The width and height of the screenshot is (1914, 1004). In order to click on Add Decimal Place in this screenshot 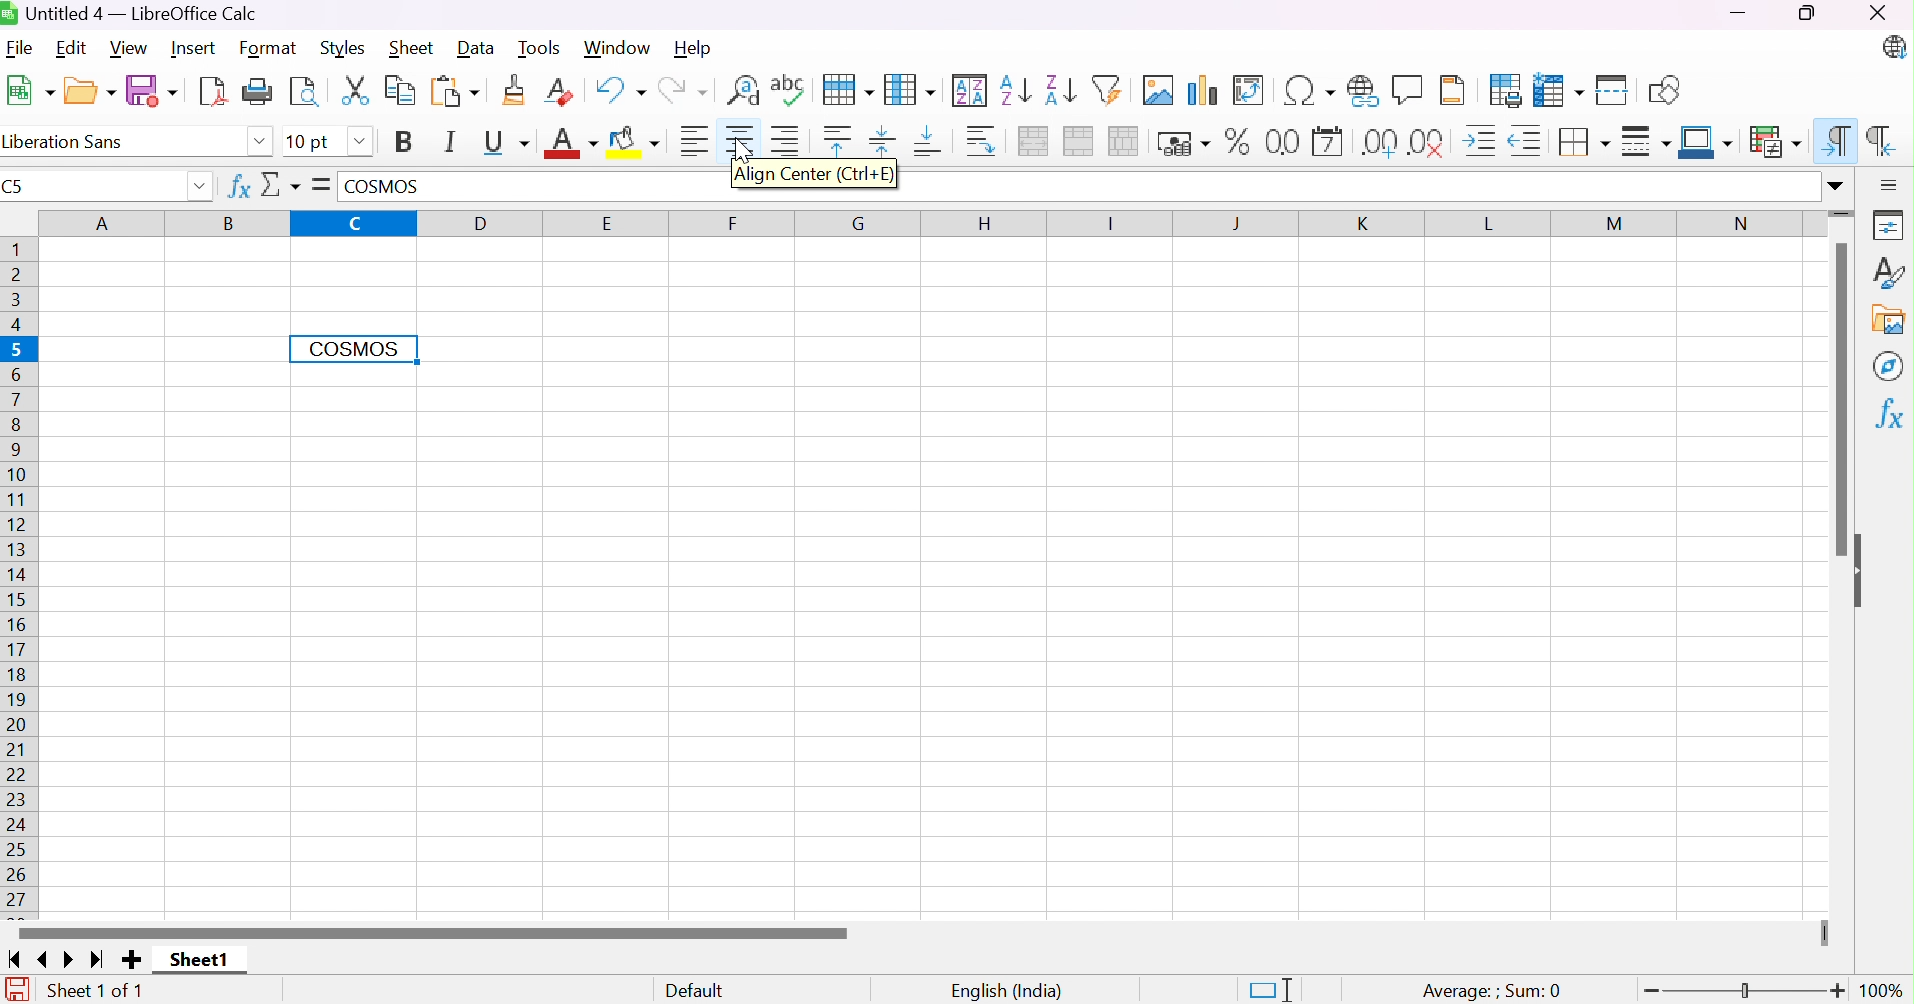, I will do `click(1379, 143)`.